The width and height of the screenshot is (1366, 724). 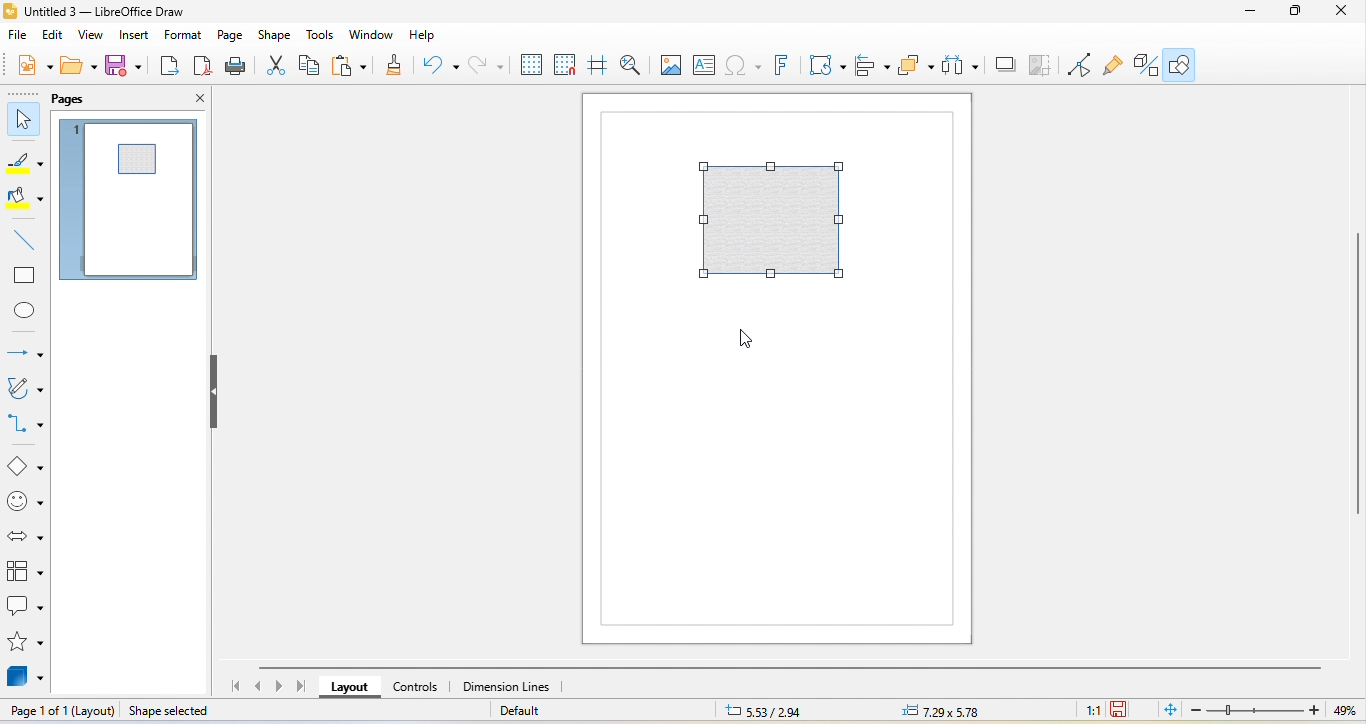 I want to click on help, so click(x=426, y=34).